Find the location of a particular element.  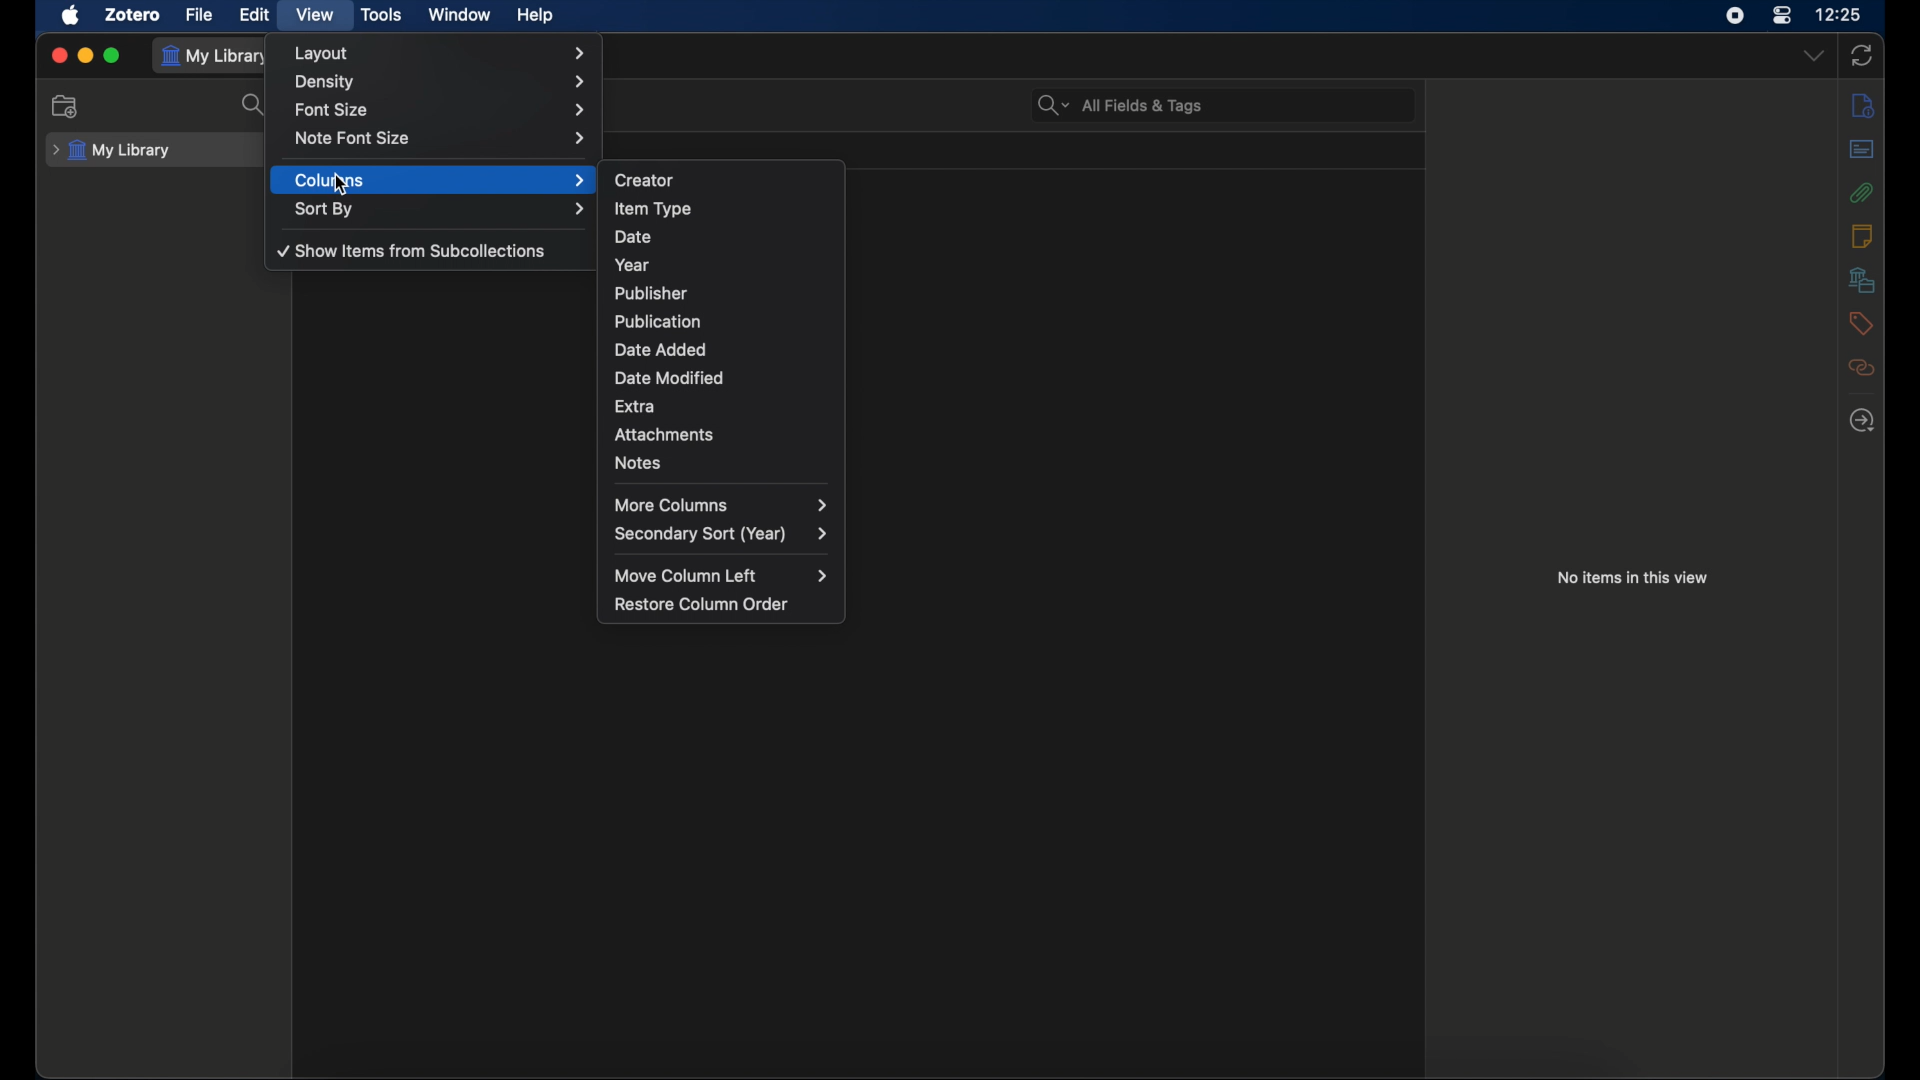

date added is located at coordinates (660, 348).